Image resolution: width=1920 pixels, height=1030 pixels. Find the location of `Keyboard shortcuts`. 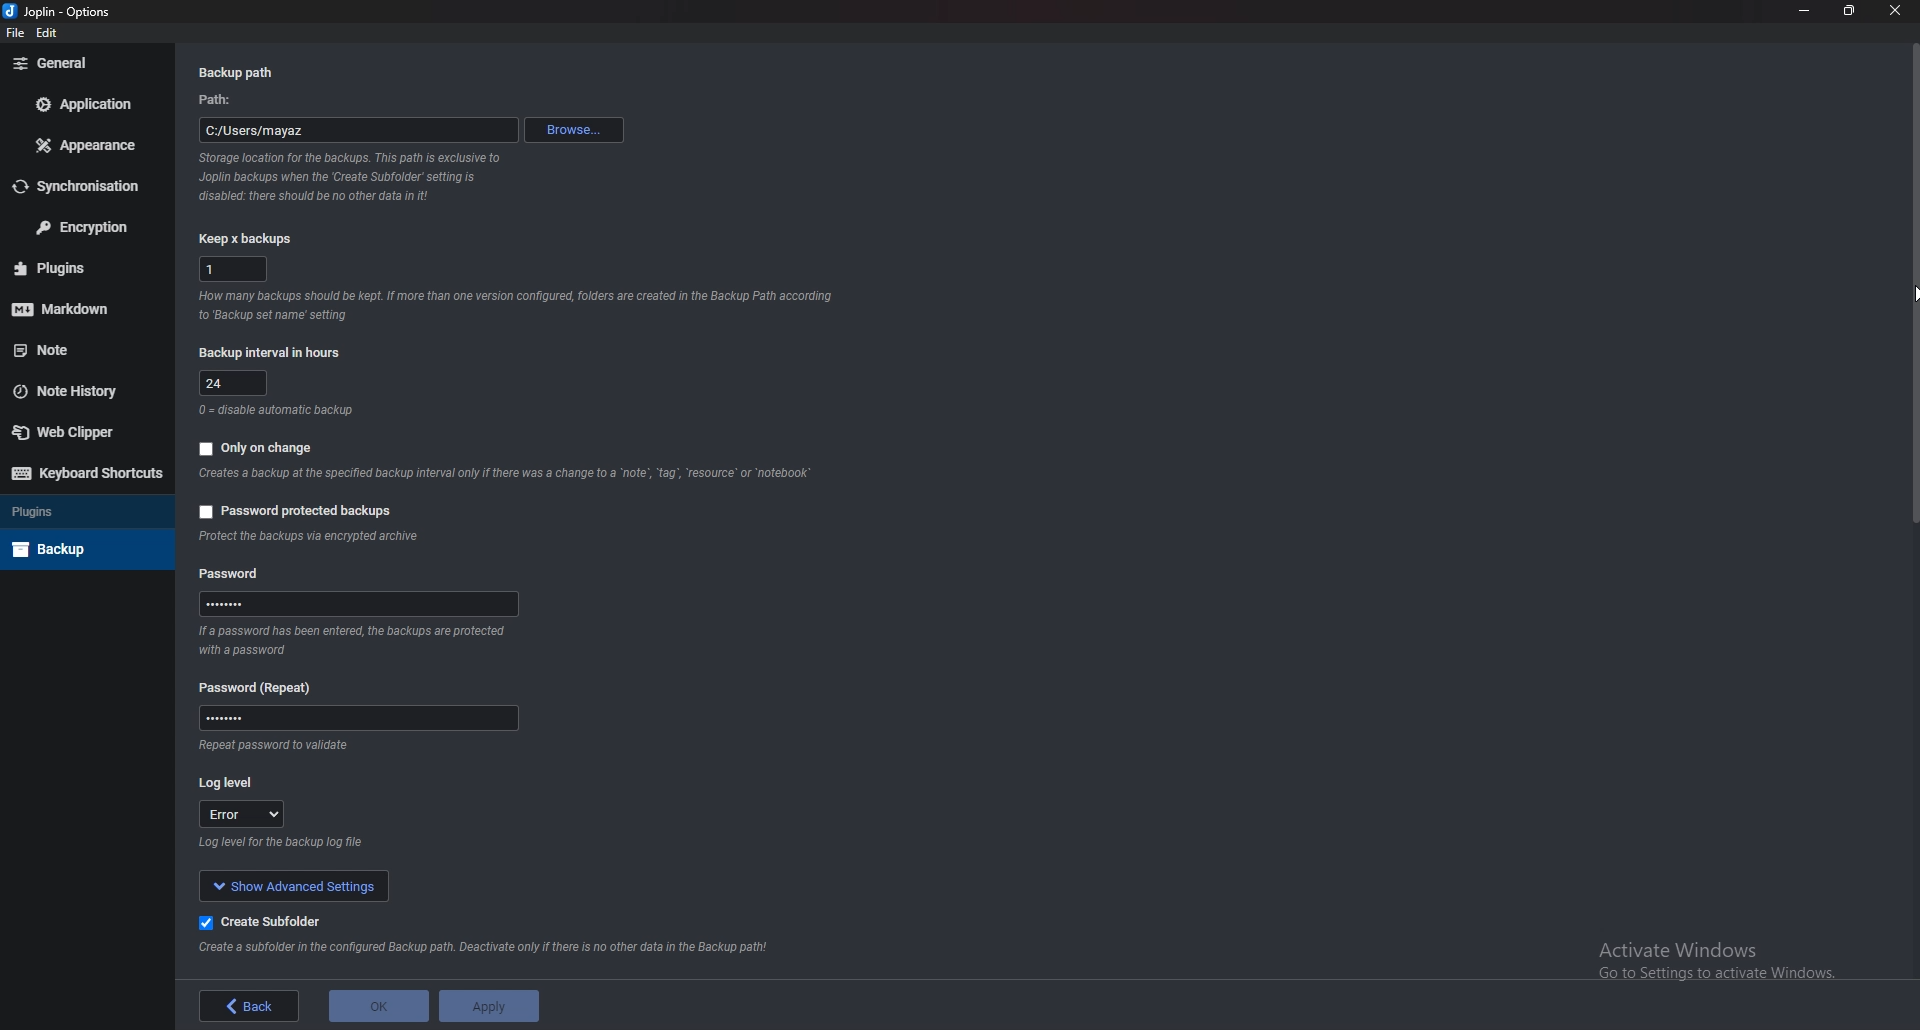

Keyboard shortcuts is located at coordinates (87, 473).